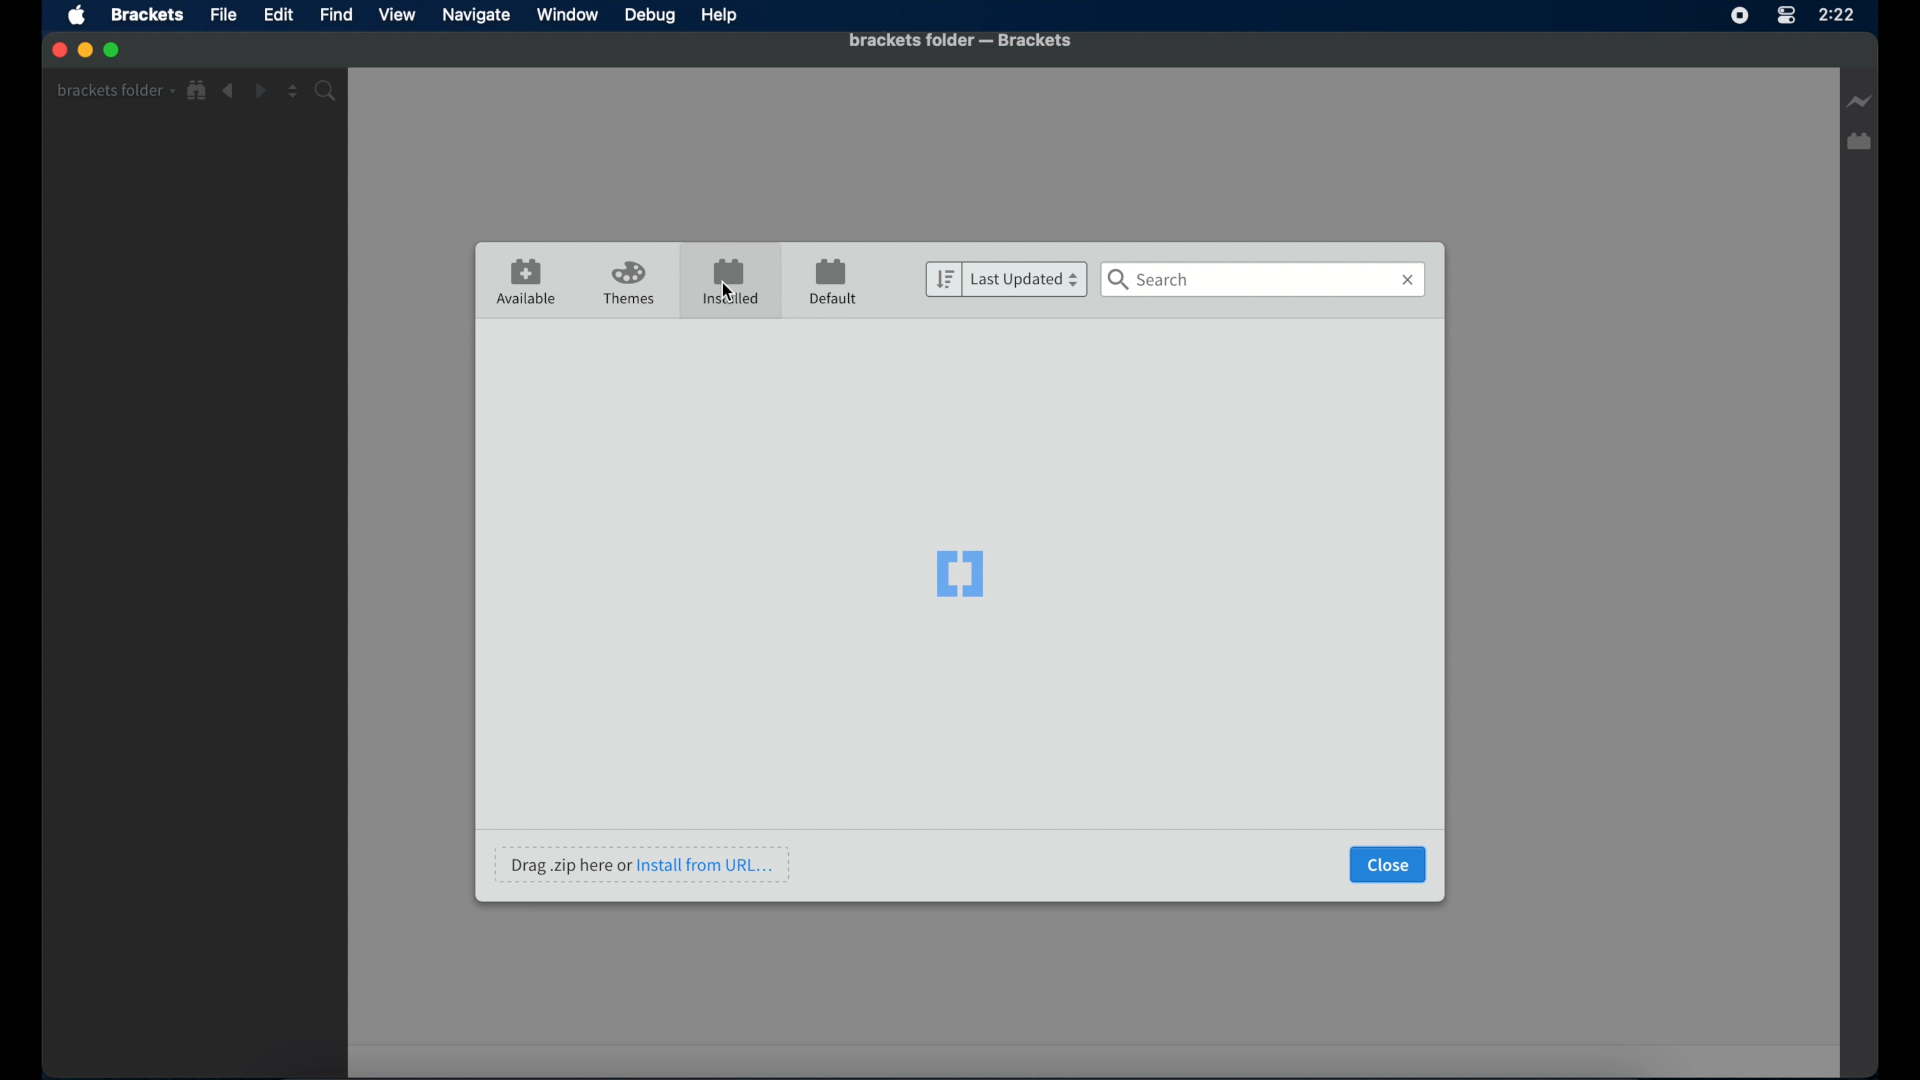  I want to click on minimize, so click(85, 49).